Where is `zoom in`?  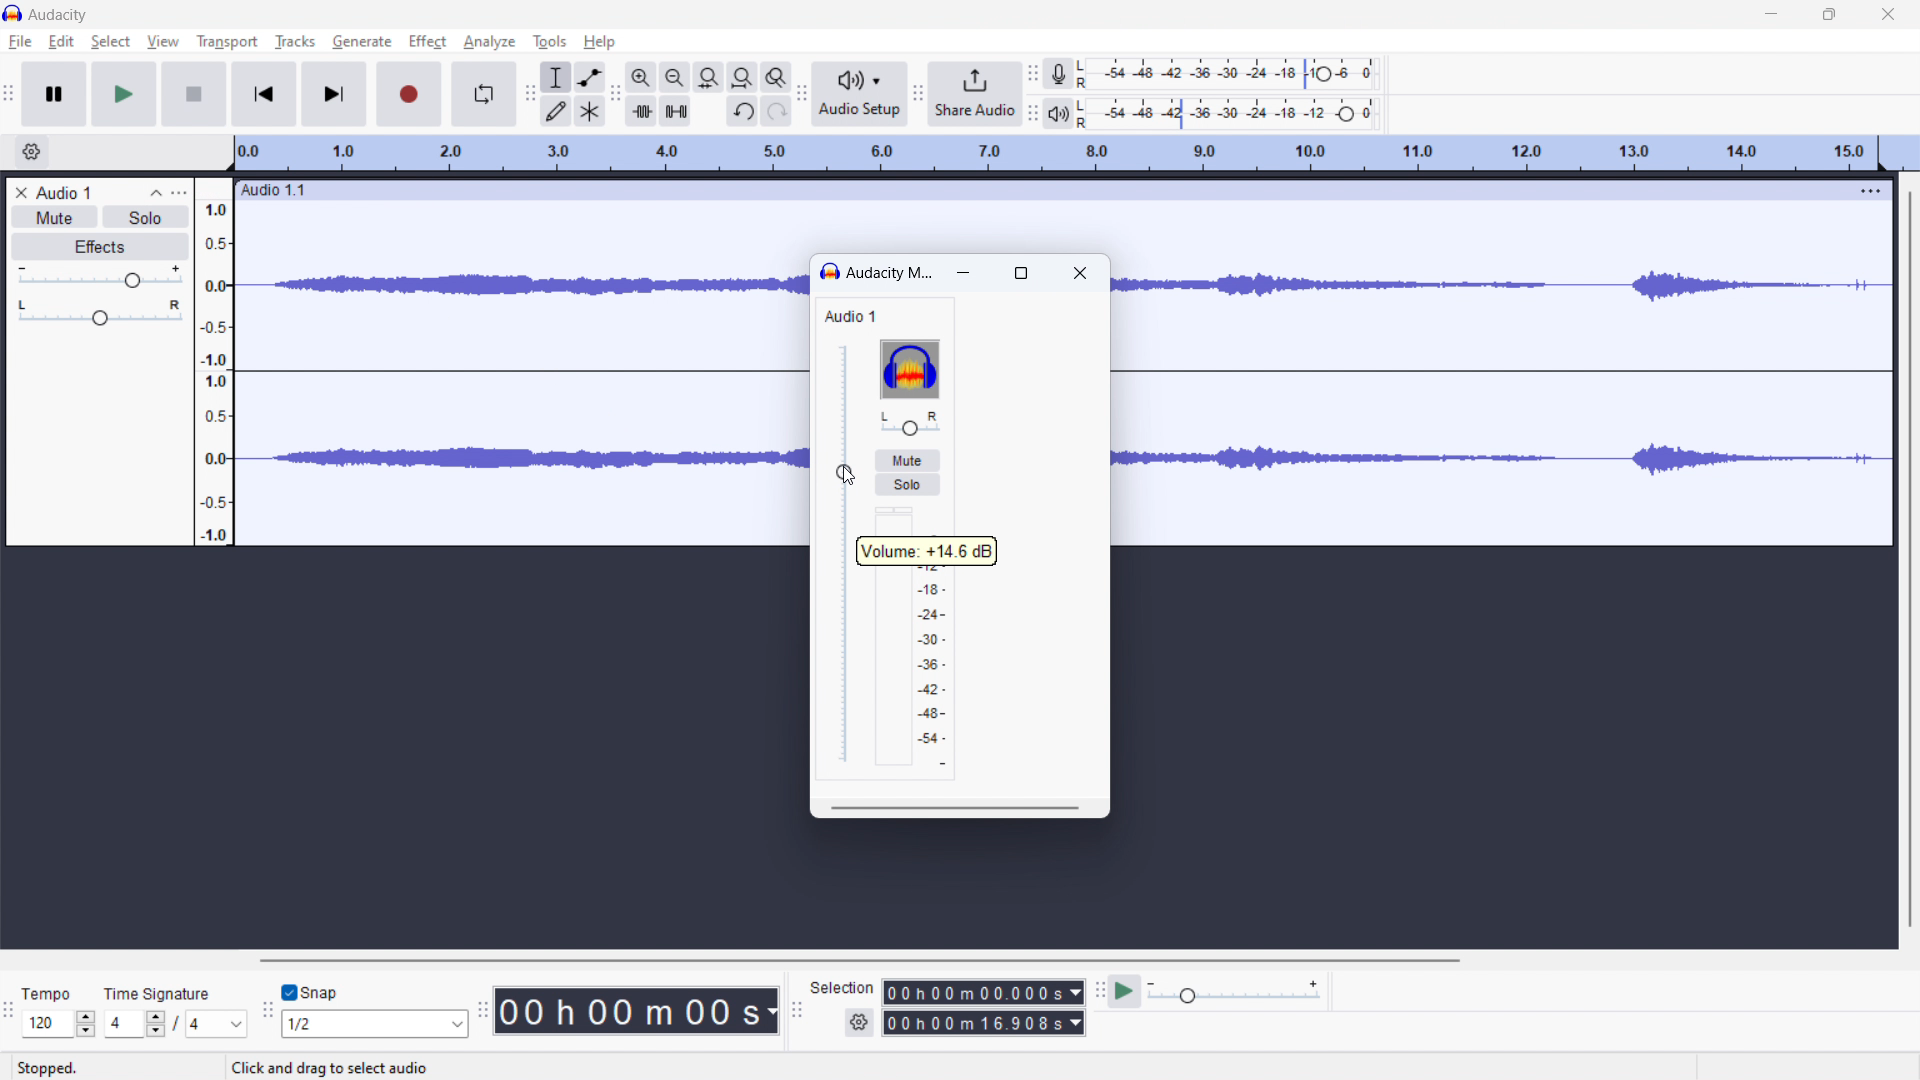 zoom in is located at coordinates (641, 77).